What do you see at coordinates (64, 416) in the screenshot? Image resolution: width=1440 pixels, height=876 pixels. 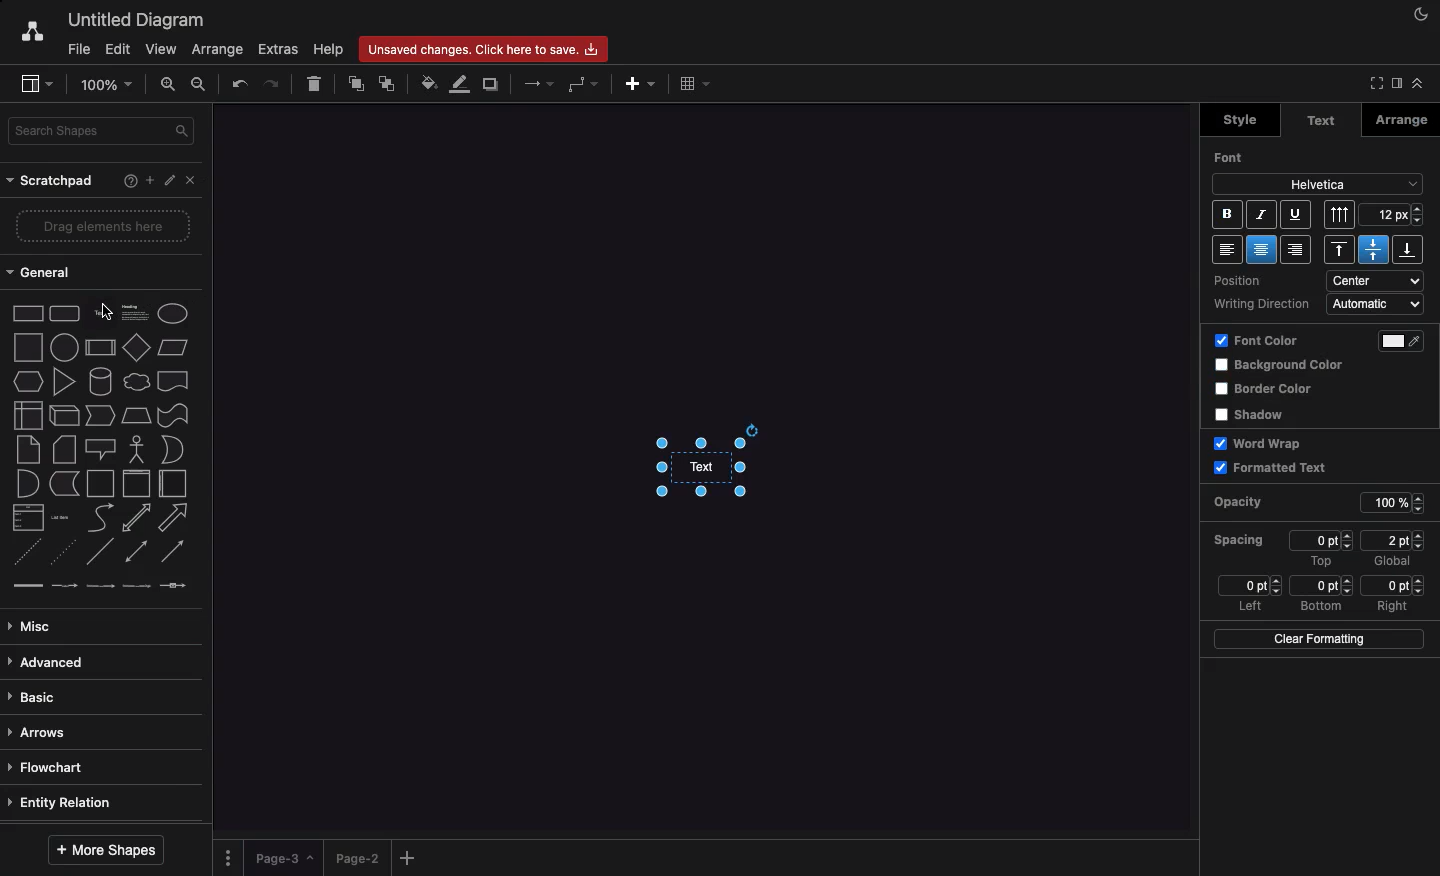 I see `cube` at bounding box center [64, 416].